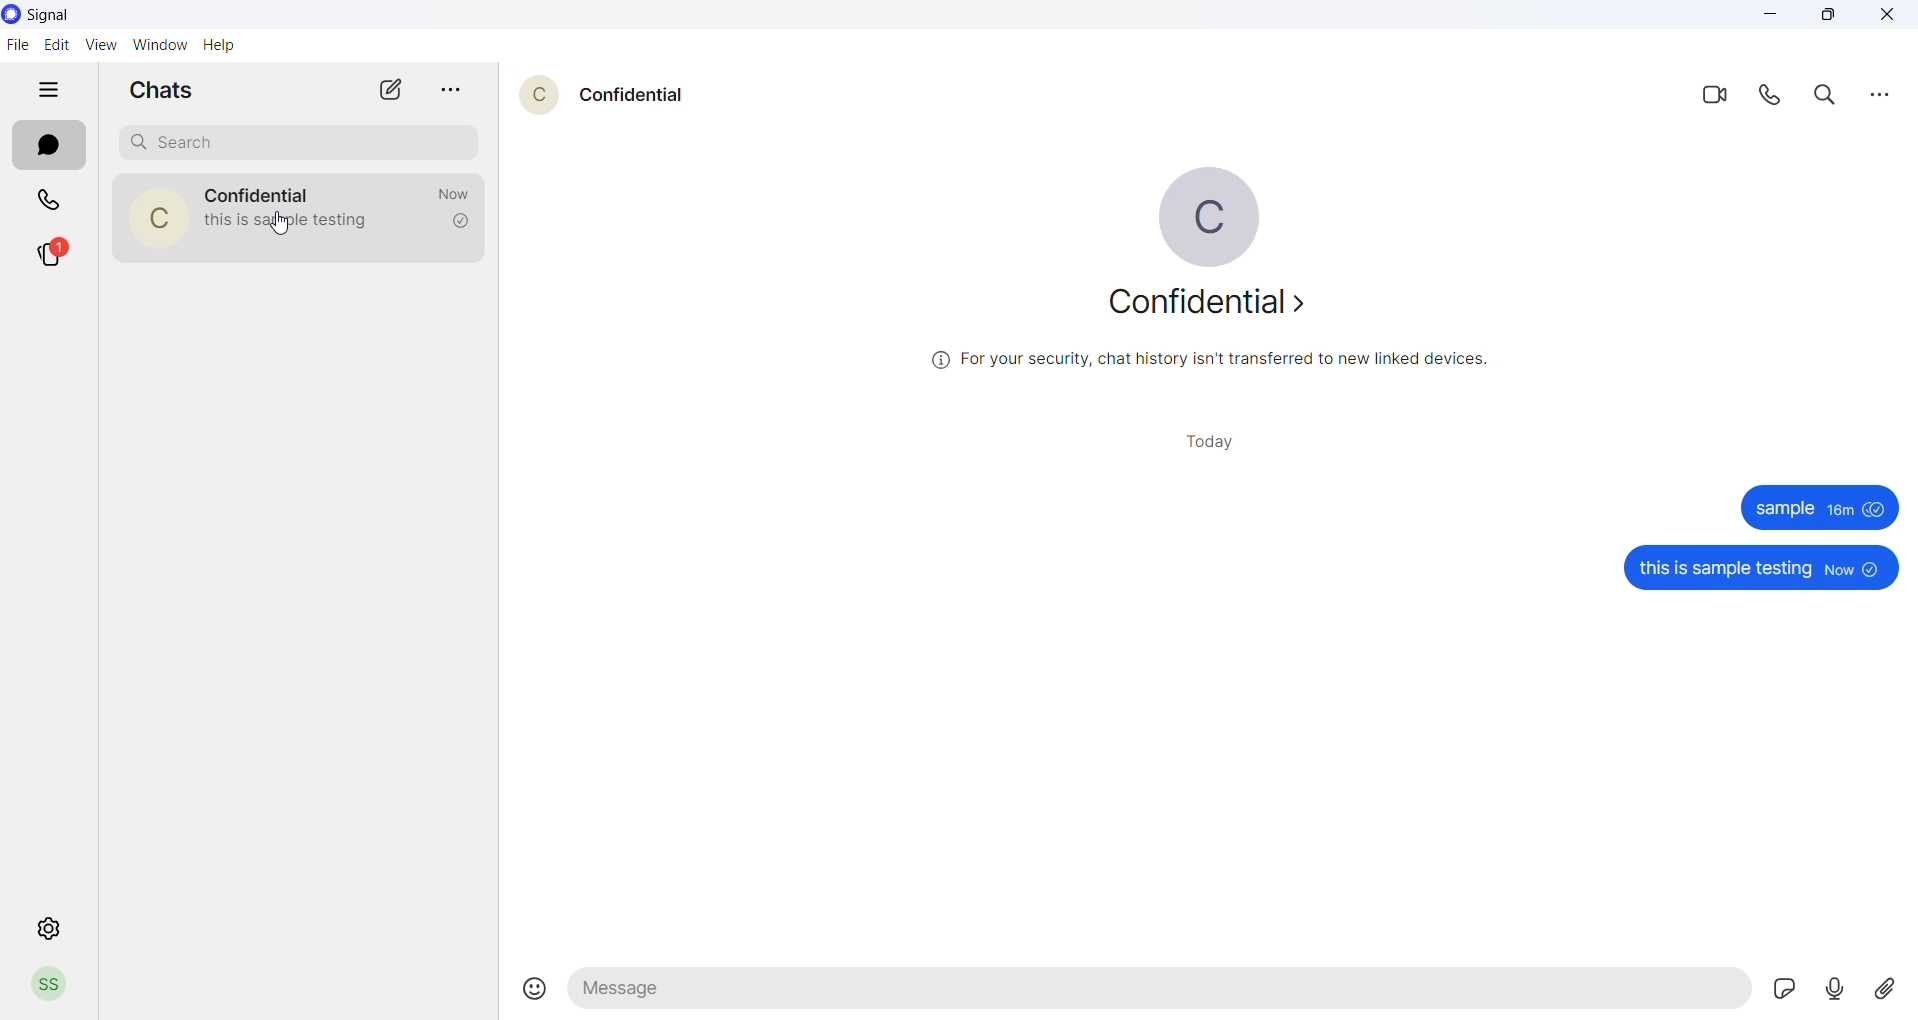 The height and width of the screenshot is (1020, 1918). What do you see at coordinates (156, 45) in the screenshot?
I see `window` at bounding box center [156, 45].